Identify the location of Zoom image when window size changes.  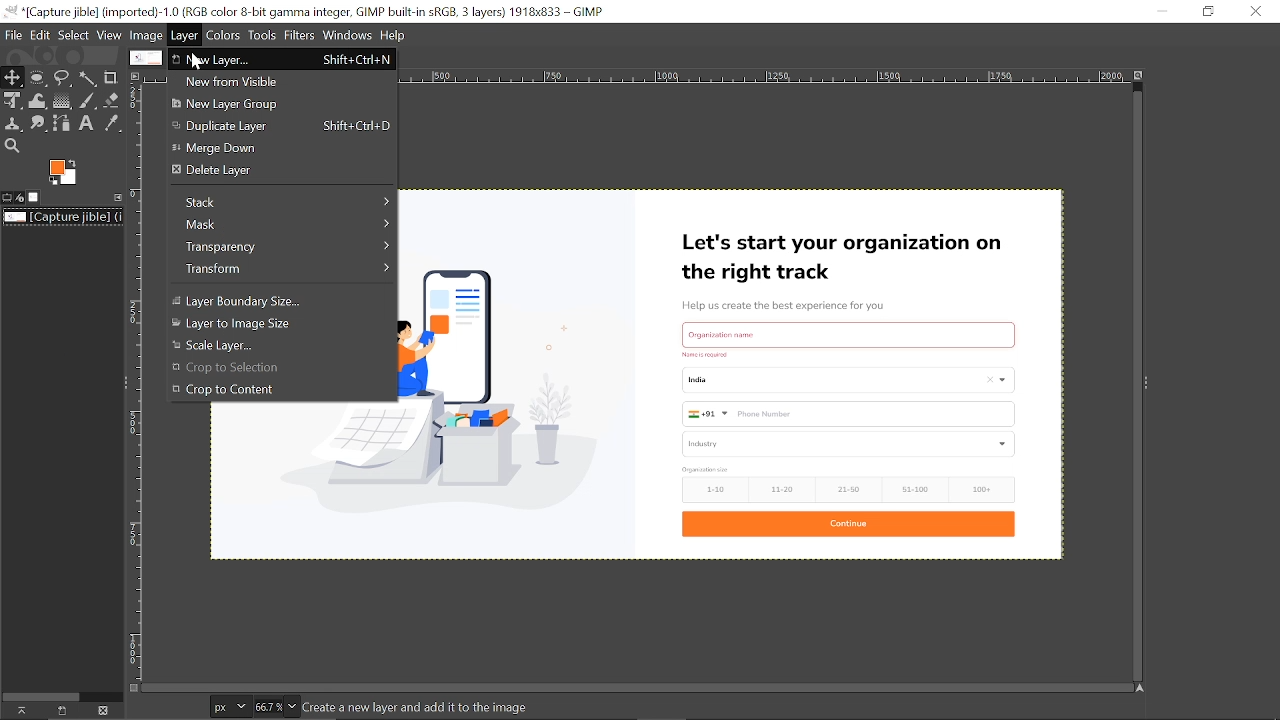
(1141, 78).